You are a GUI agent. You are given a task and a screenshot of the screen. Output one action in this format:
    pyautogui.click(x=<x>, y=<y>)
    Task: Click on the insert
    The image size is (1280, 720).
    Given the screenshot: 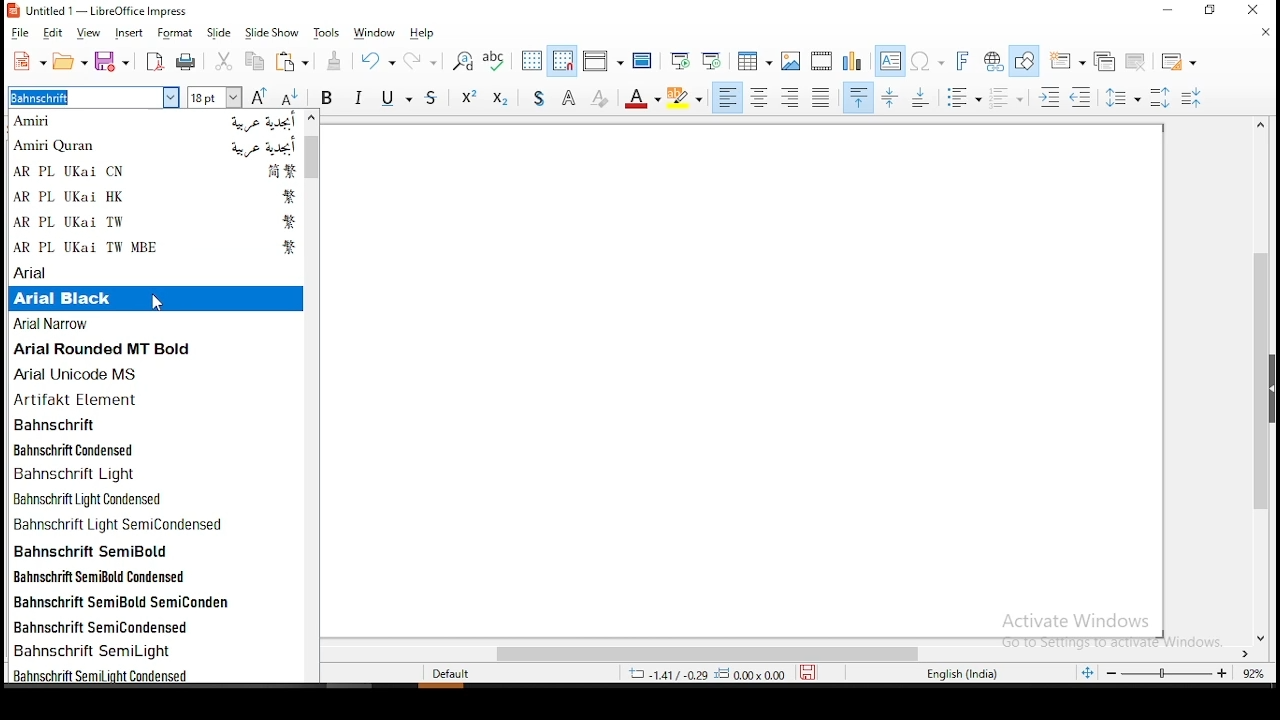 What is the action you would take?
    pyautogui.click(x=131, y=31)
    